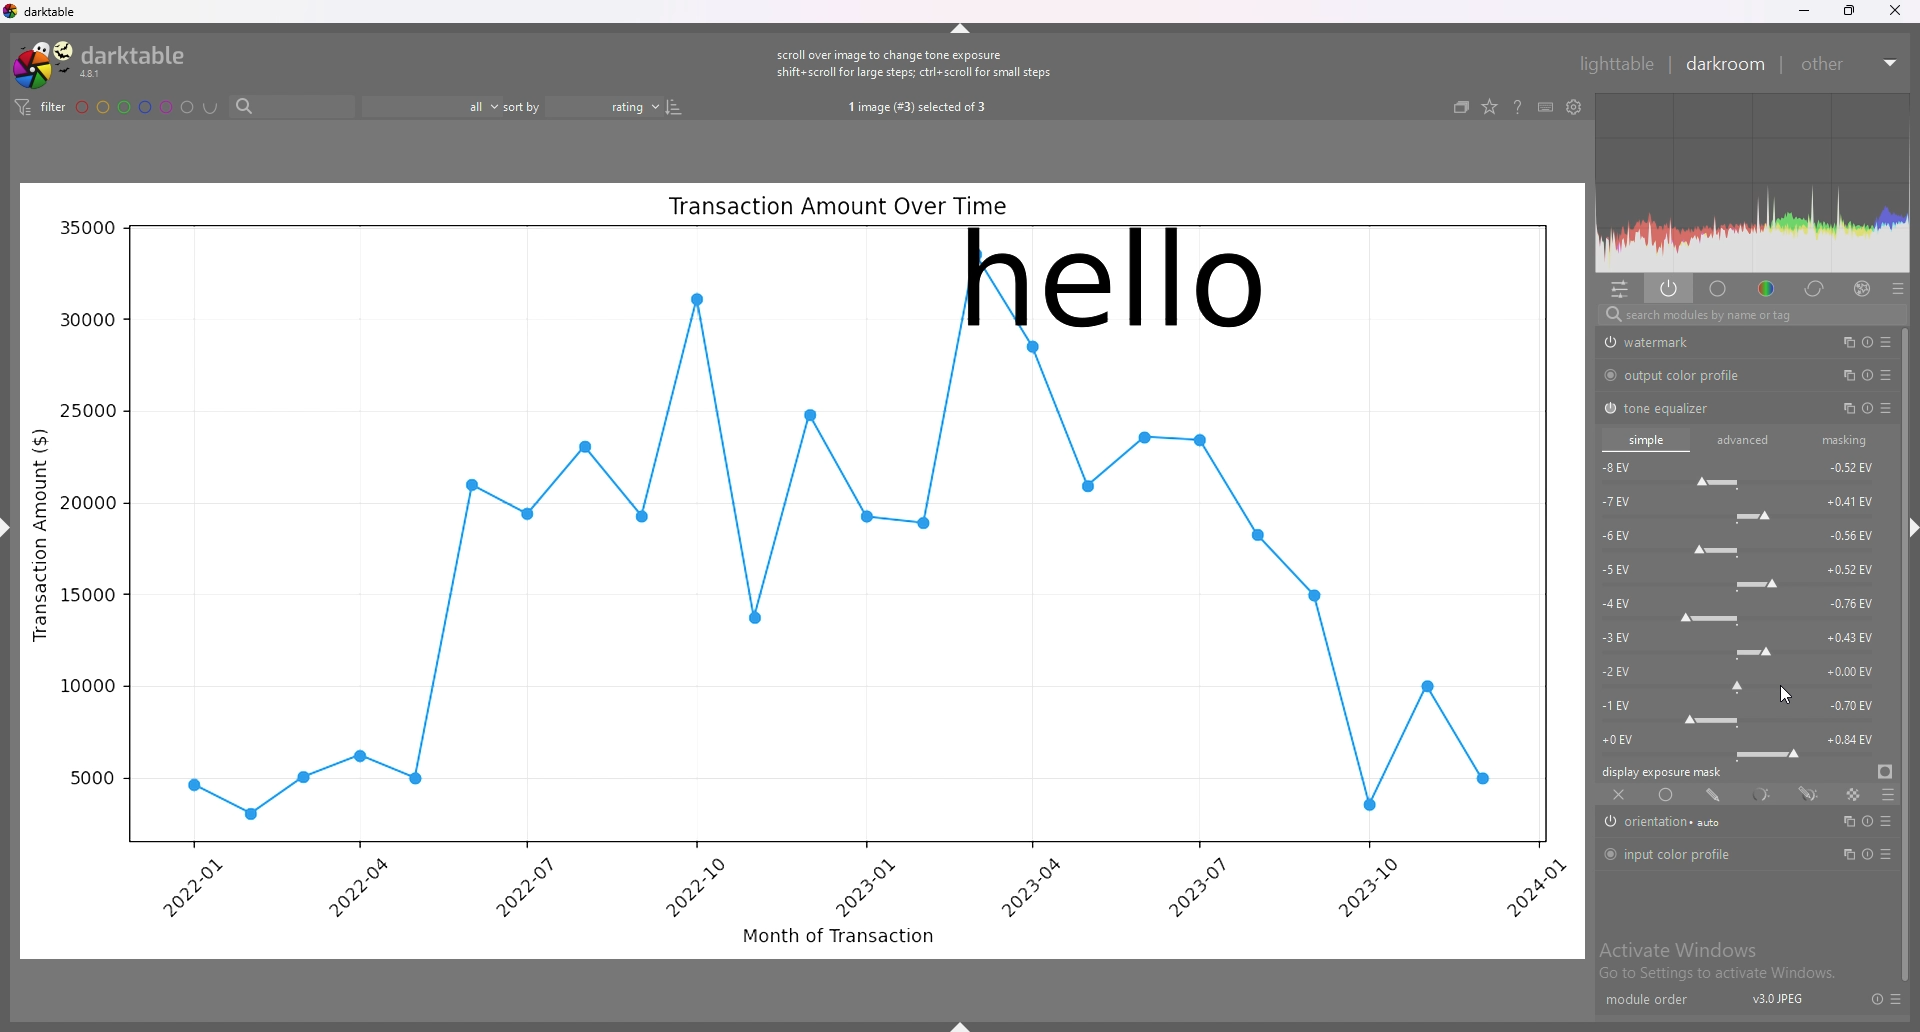  I want to click on 2023-10, so click(1377, 888).